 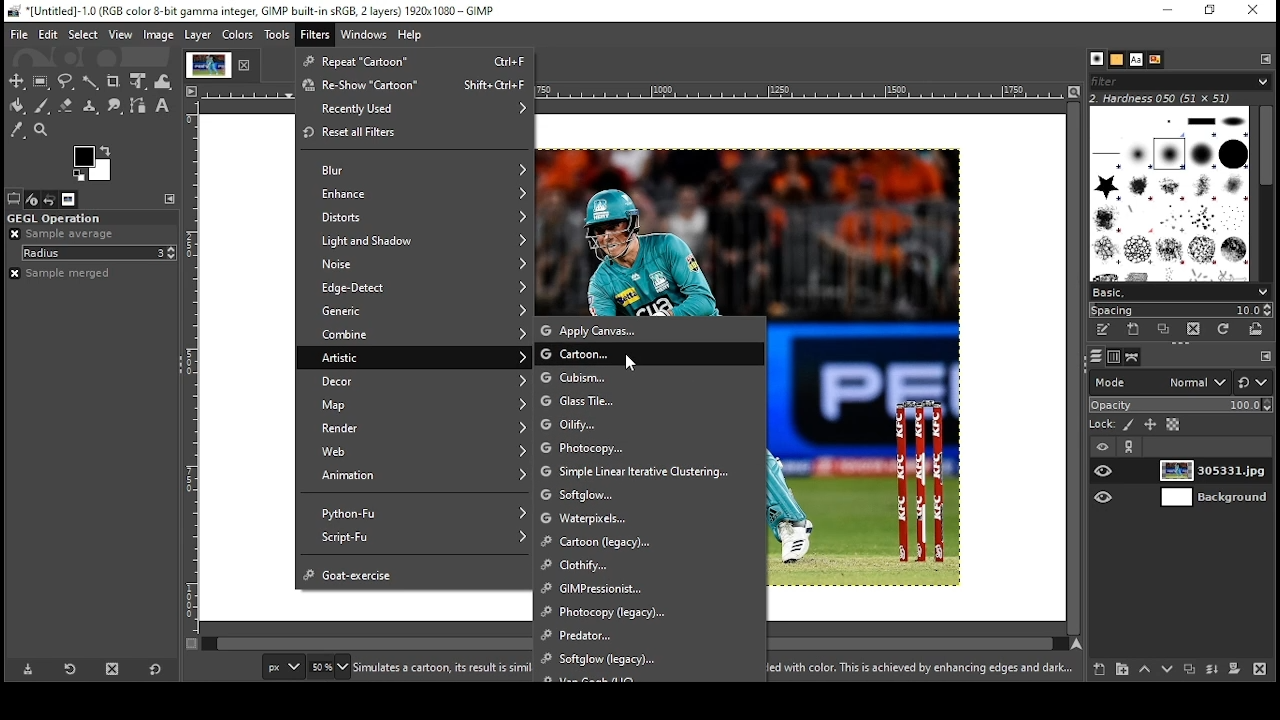 What do you see at coordinates (1156, 59) in the screenshot?
I see `document history` at bounding box center [1156, 59].